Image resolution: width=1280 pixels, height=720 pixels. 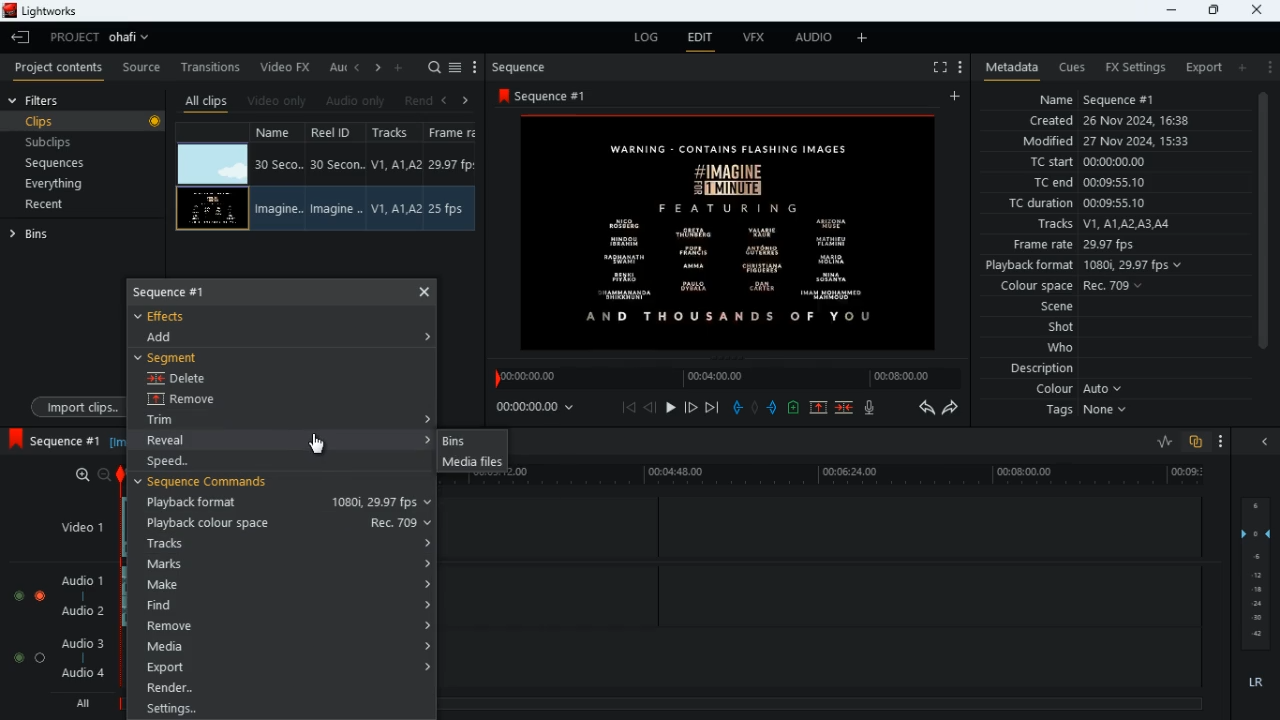 I want to click on Cross, so click(x=425, y=291).